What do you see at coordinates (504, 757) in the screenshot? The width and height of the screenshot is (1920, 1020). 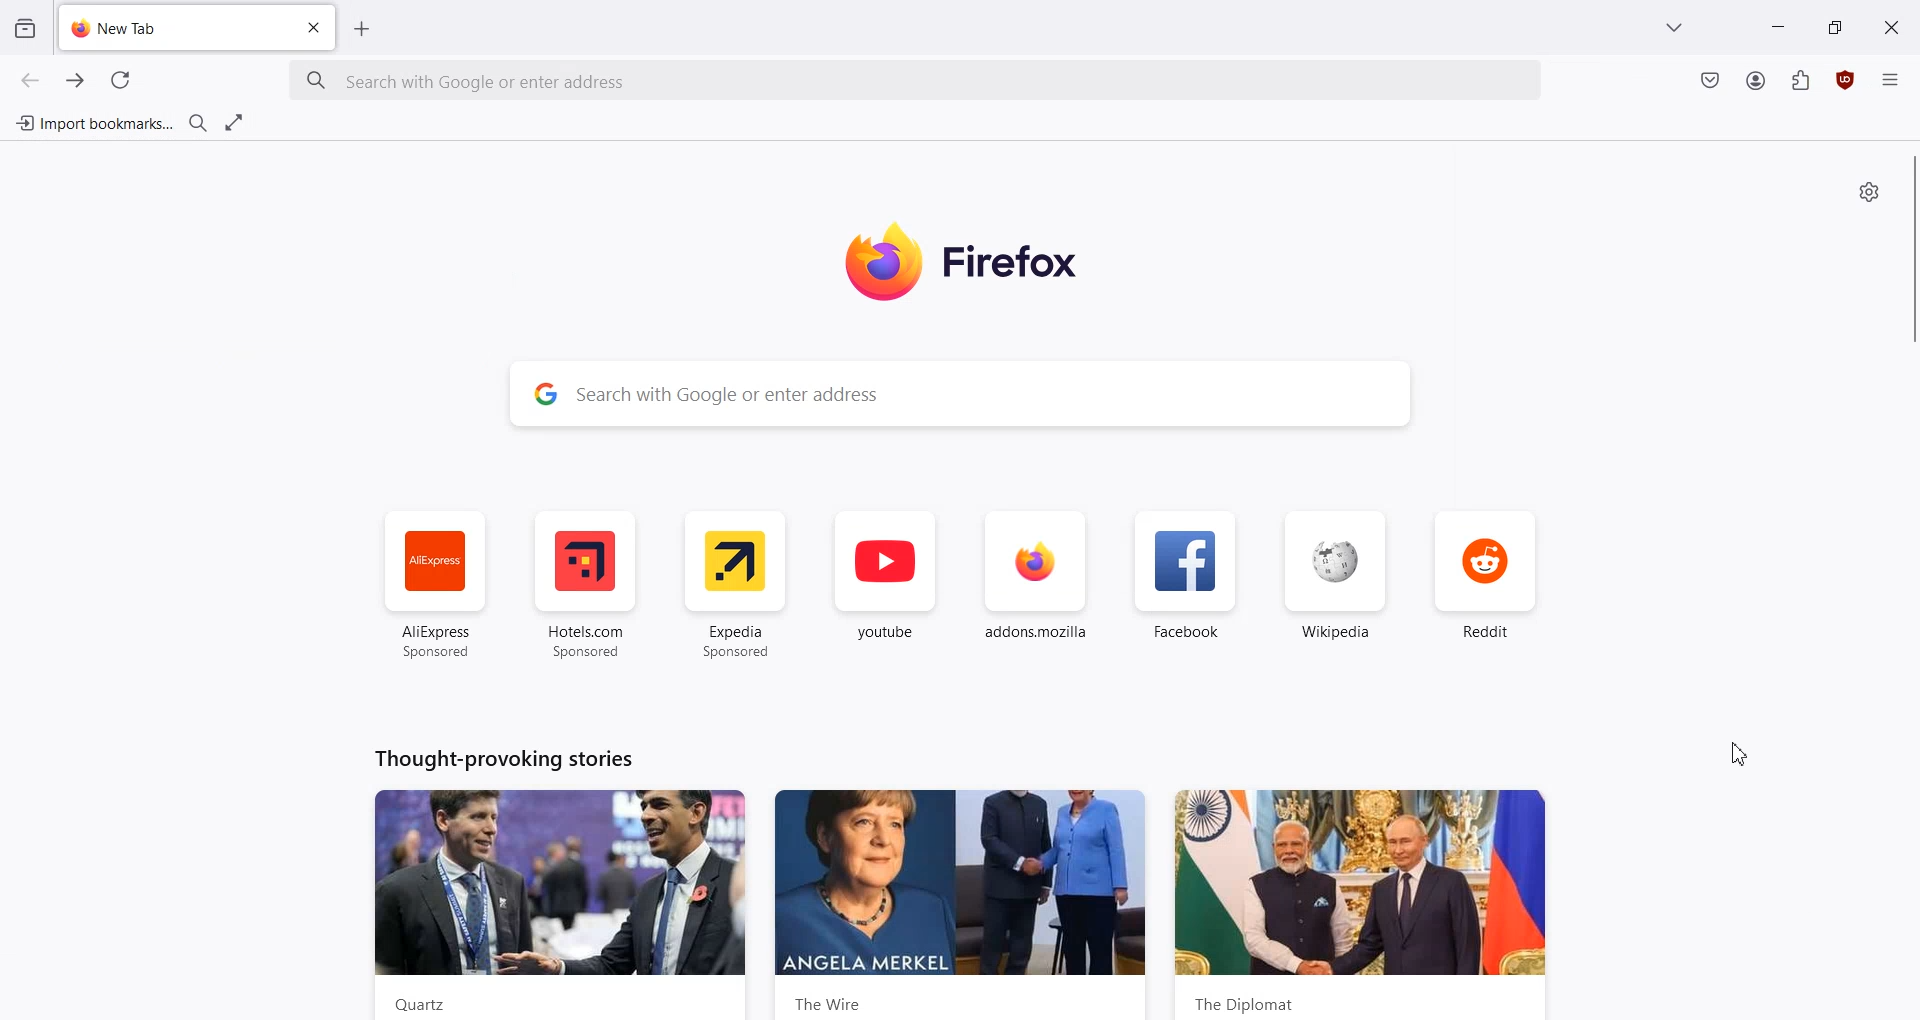 I see `Text` at bounding box center [504, 757].